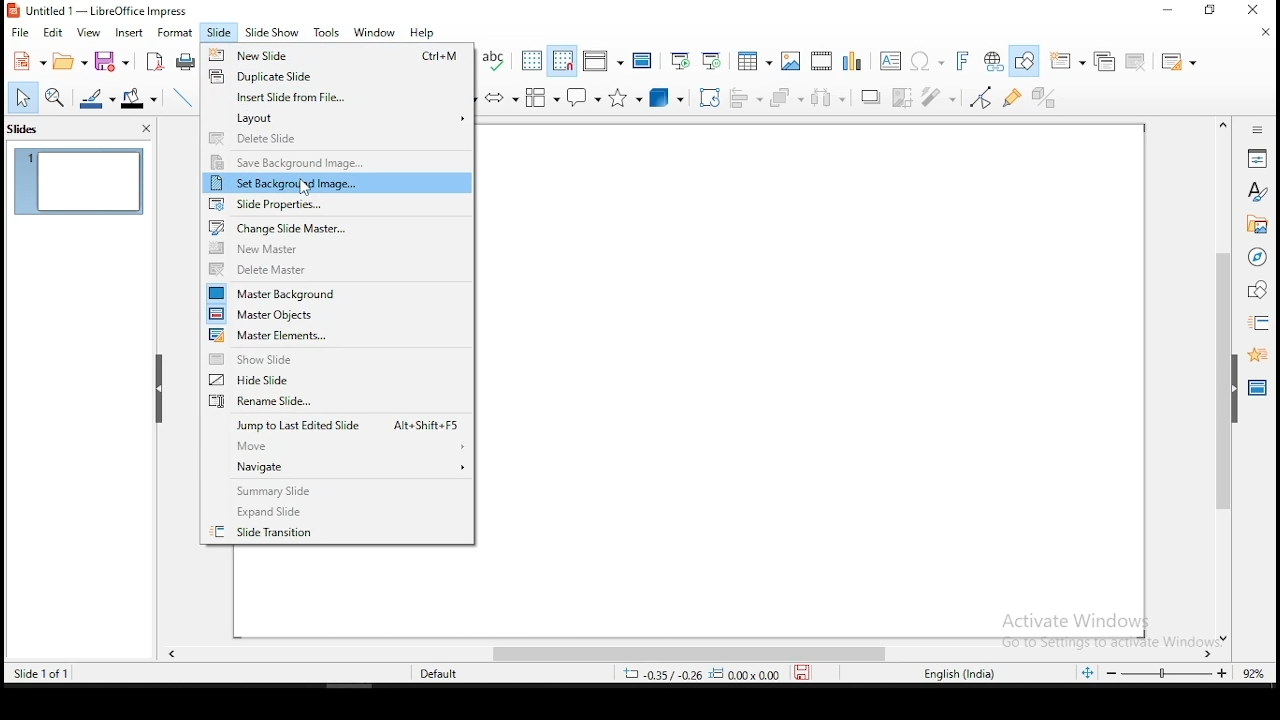 Image resolution: width=1280 pixels, height=720 pixels. What do you see at coordinates (902, 97) in the screenshot?
I see `crop image` at bounding box center [902, 97].